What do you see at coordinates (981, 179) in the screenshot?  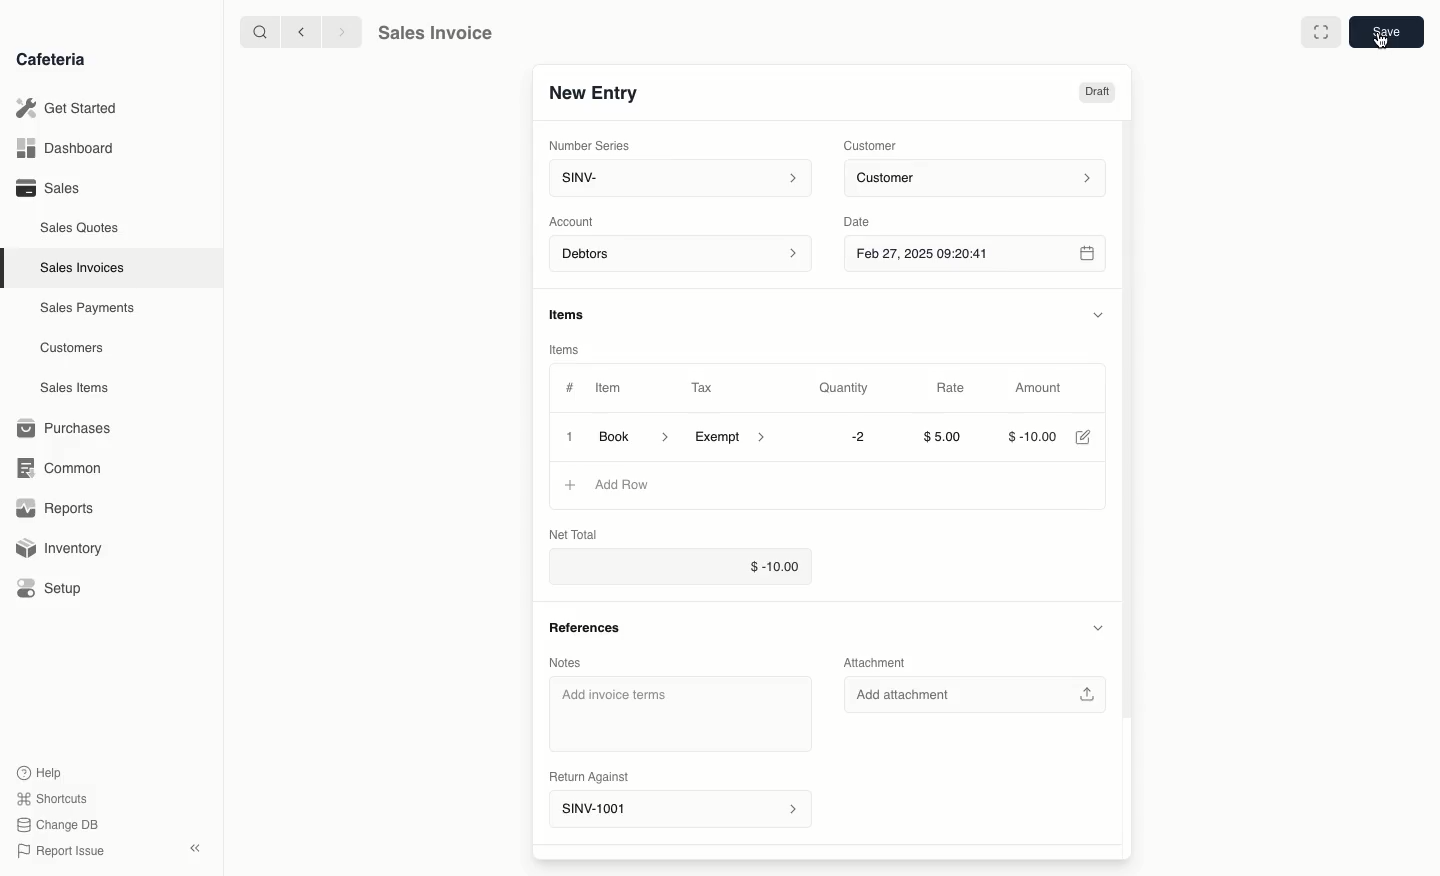 I see `Customer` at bounding box center [981, 179].